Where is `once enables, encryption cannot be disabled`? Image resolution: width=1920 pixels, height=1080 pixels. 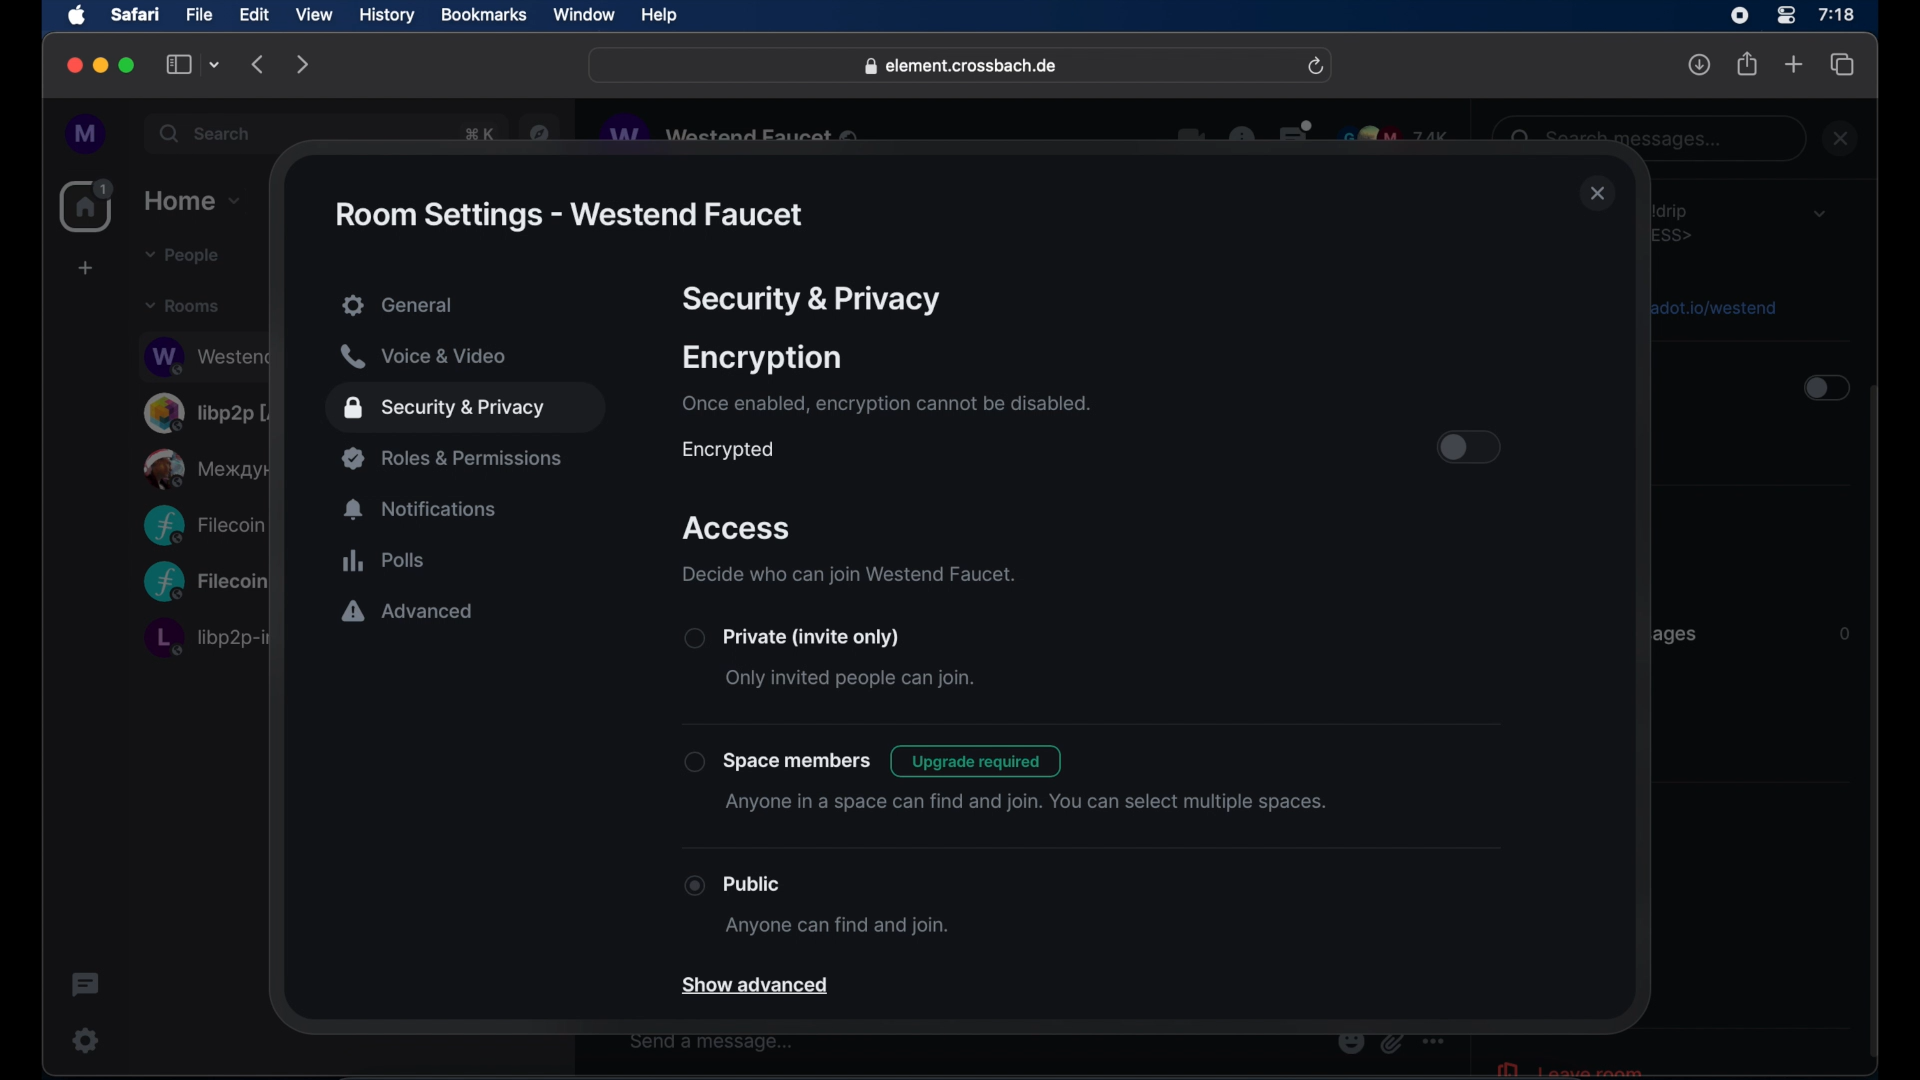
once enables, encryption cannot be disabled is located at coordinates (884, 404).